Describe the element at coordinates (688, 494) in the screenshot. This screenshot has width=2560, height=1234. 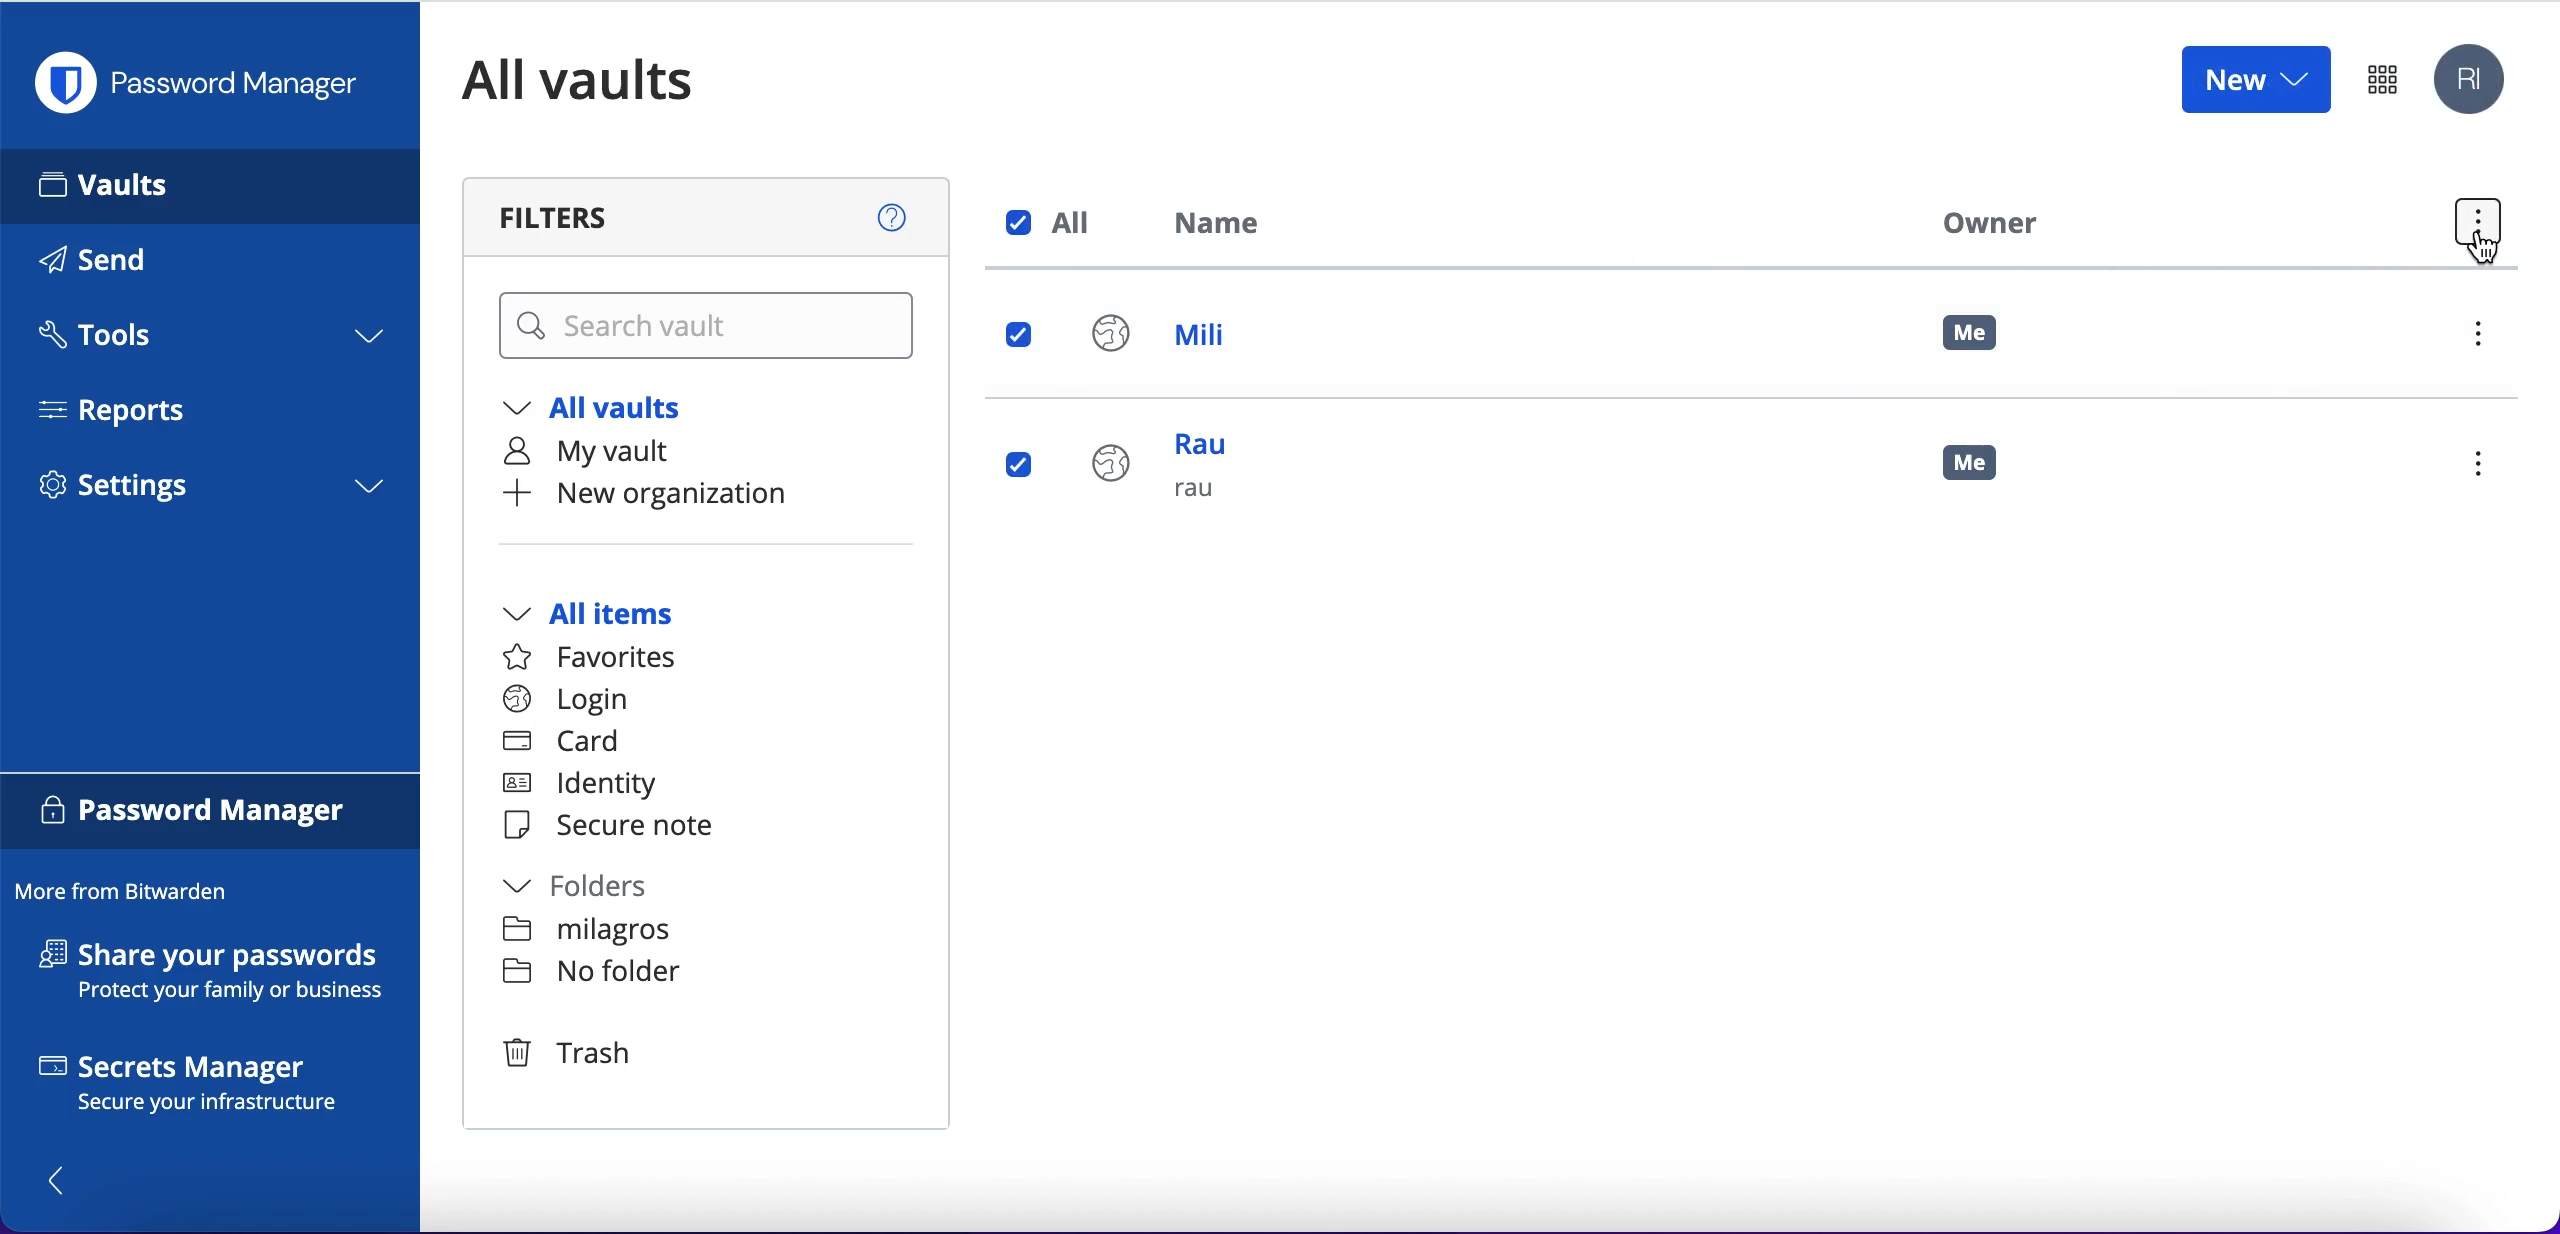
I see `new organization` at that location.